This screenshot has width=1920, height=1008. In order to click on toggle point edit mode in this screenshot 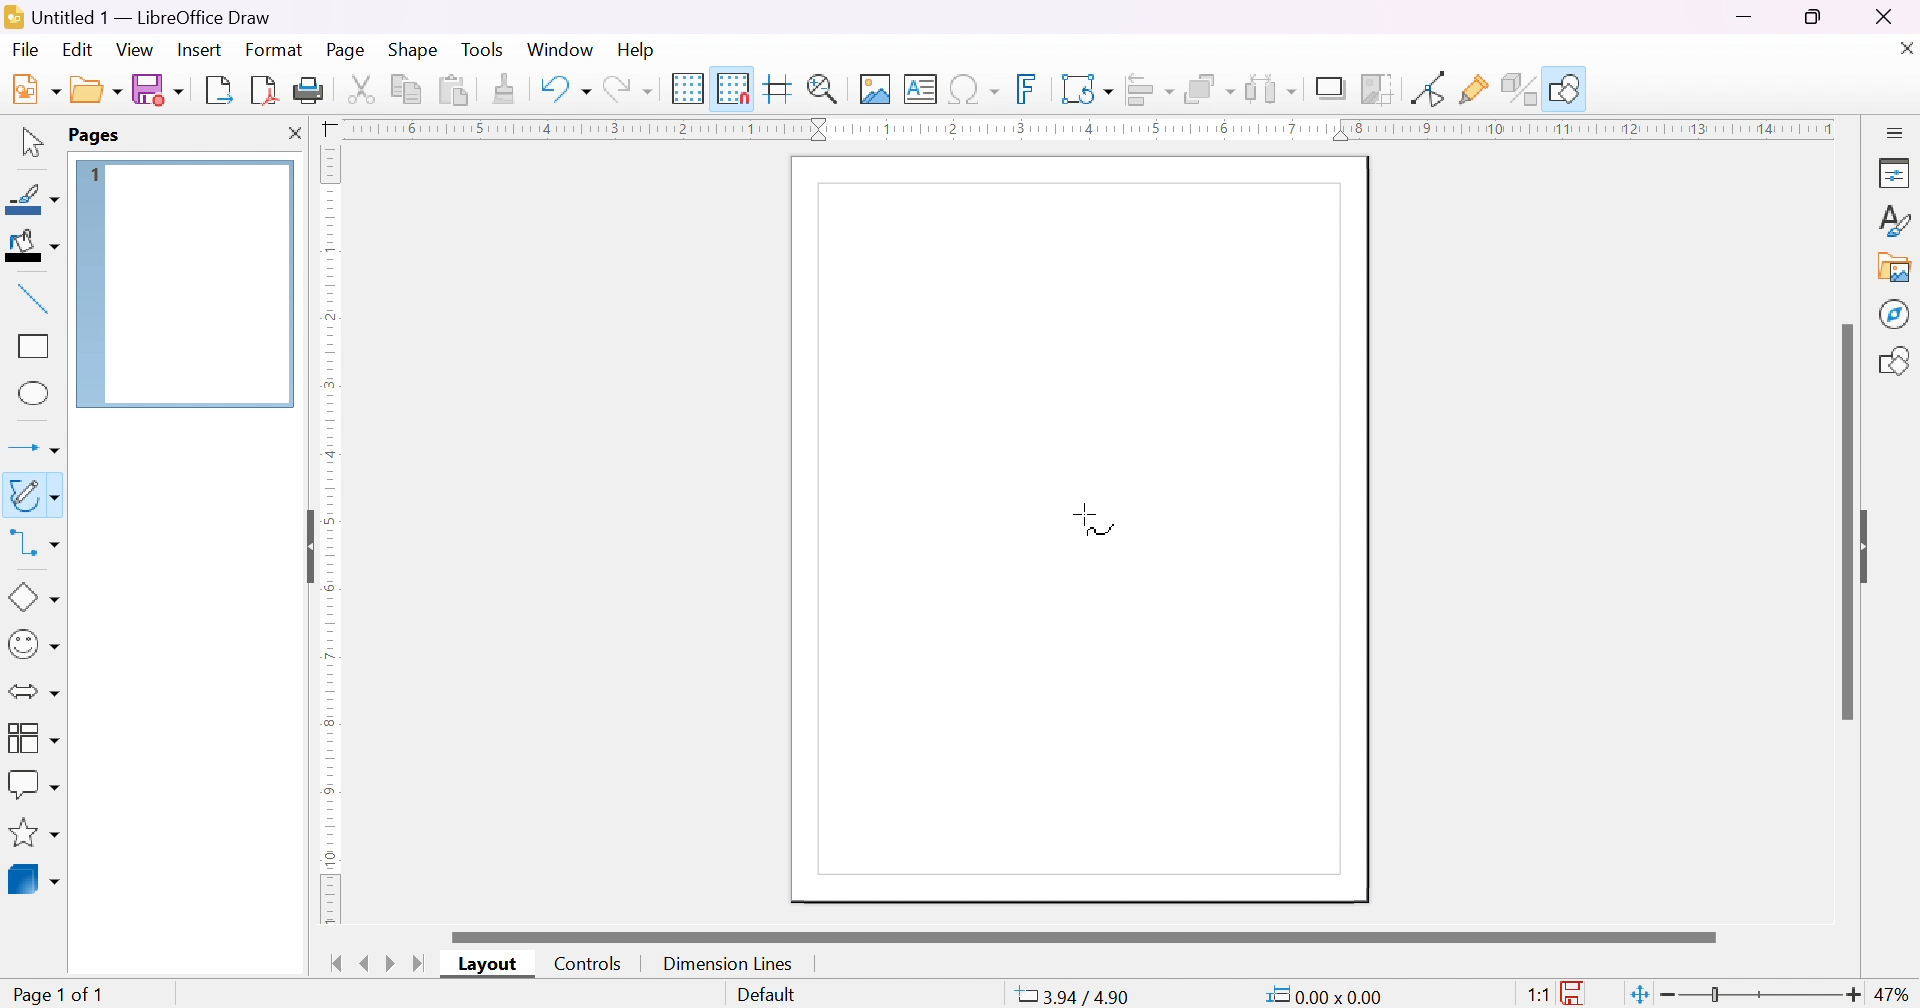, I will do `click(1432, 88)`.